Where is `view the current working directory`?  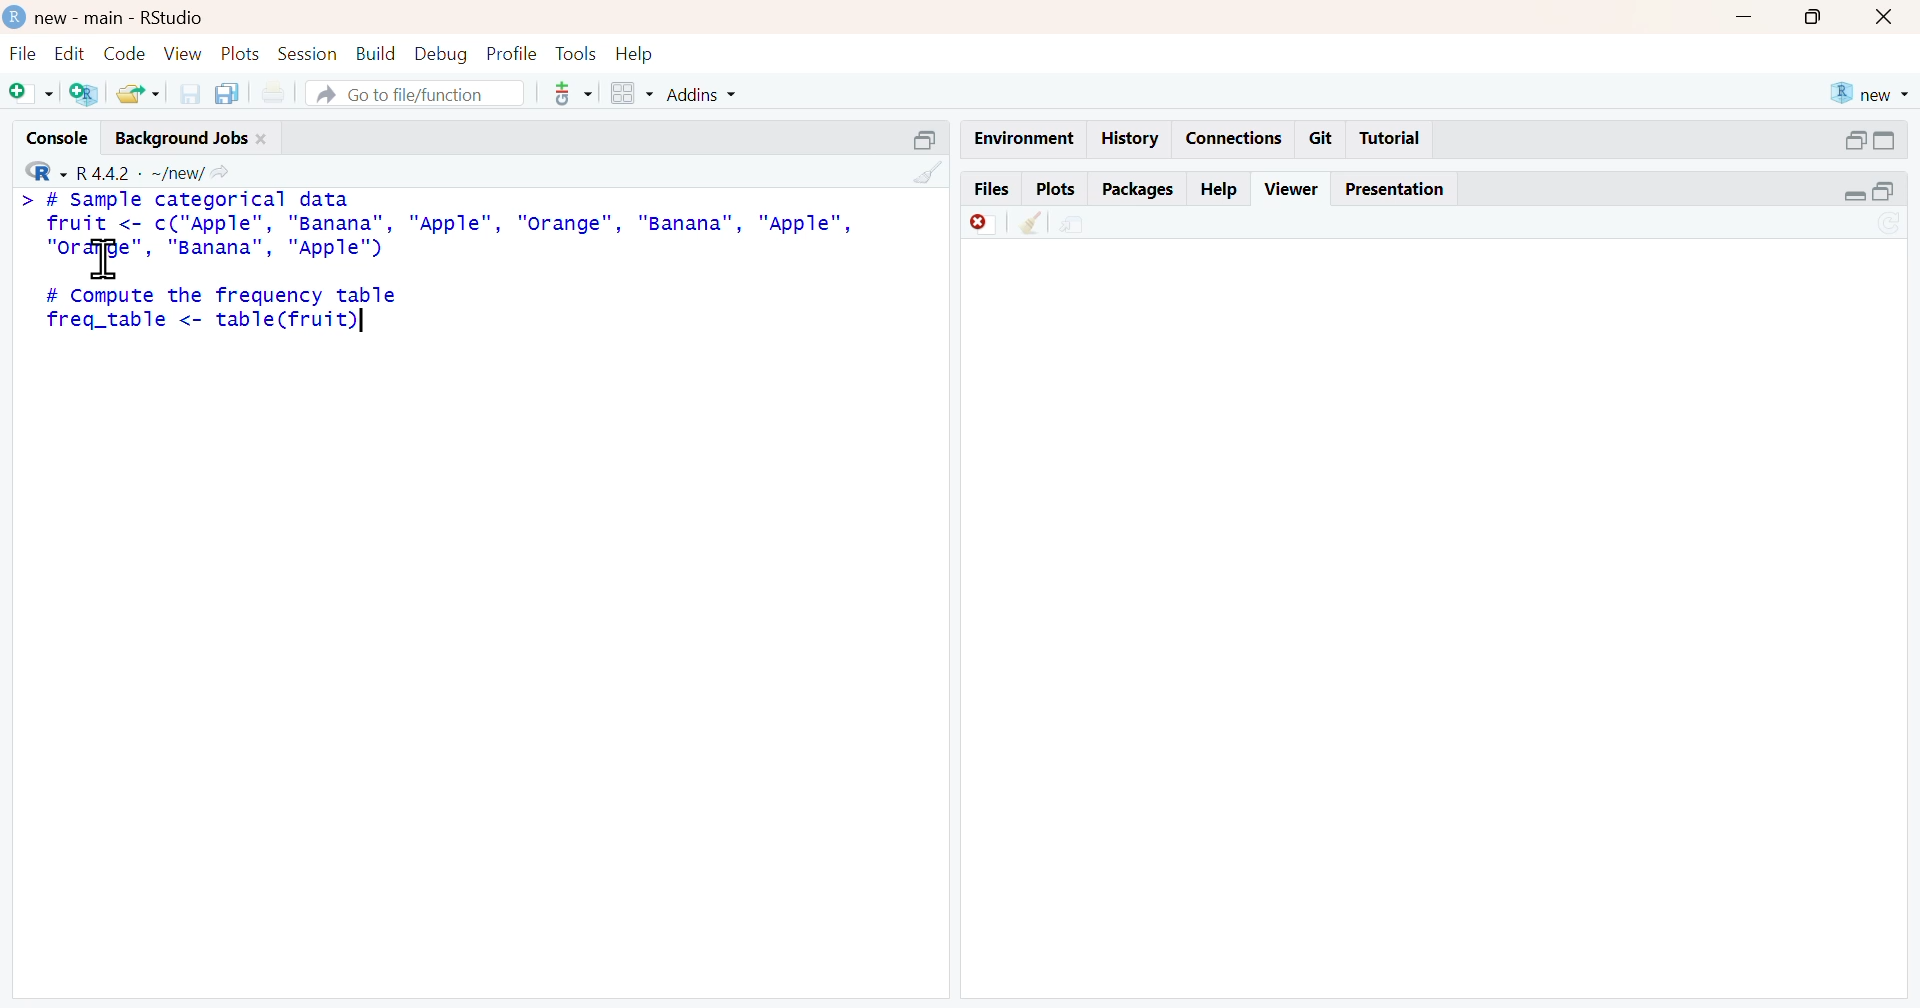 view the current working directory is located at coordinates (221, 174).